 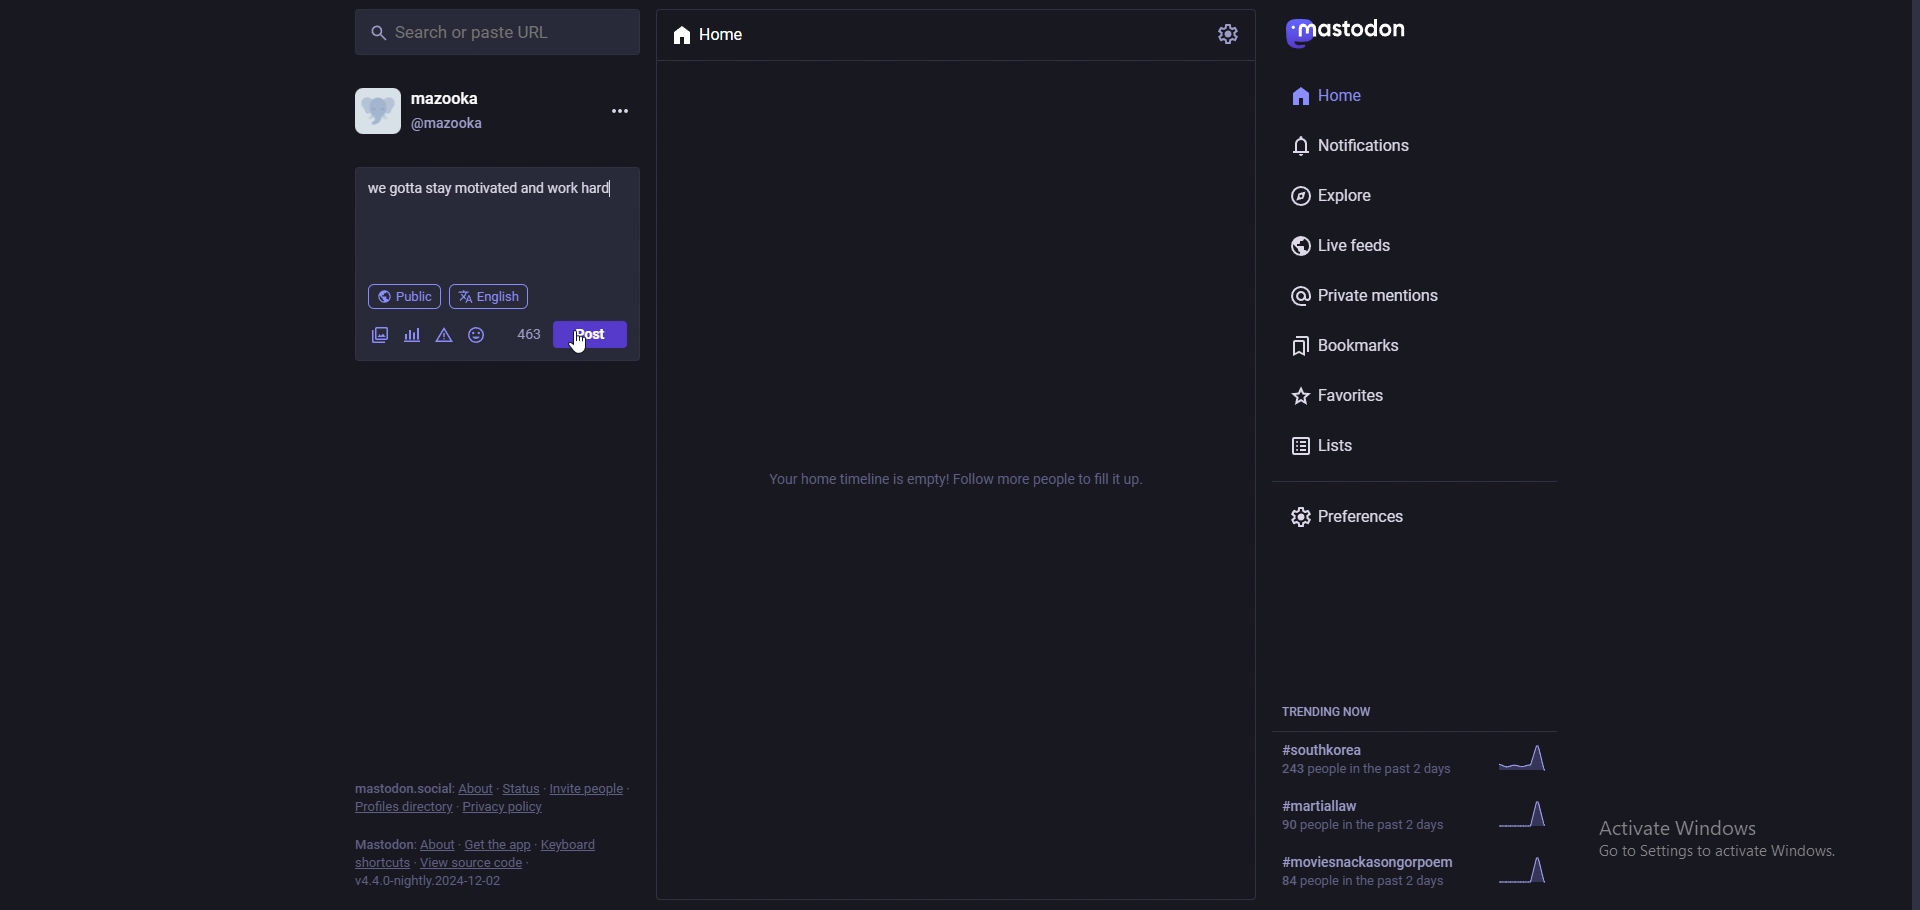 What do you see at coordinates (403, 297) in the screenshot?
I see `public` at bounding box center [403, 297].